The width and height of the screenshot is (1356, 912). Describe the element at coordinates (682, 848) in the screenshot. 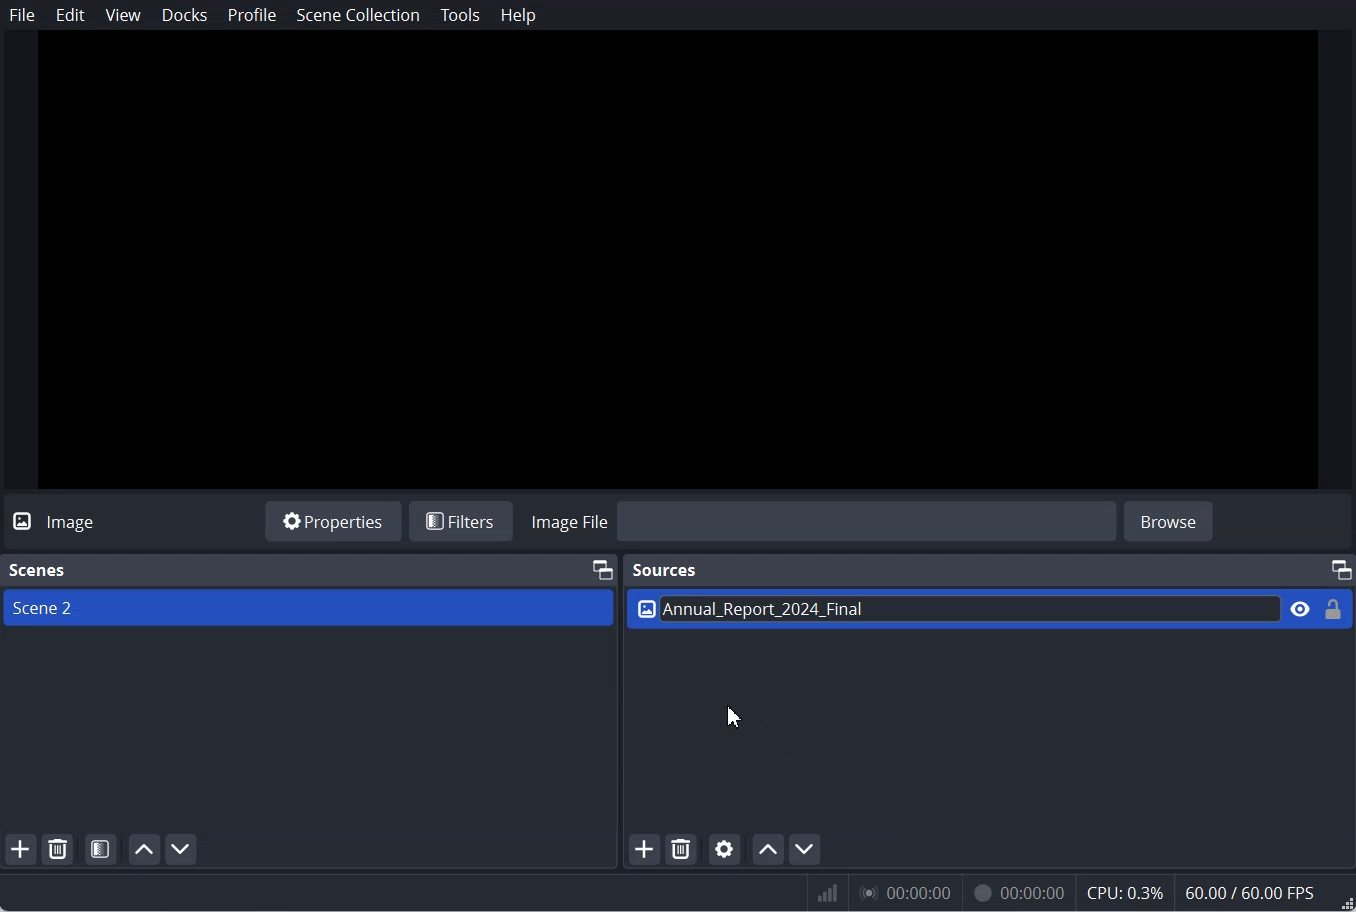

I see `Remove selected Source` at that location.